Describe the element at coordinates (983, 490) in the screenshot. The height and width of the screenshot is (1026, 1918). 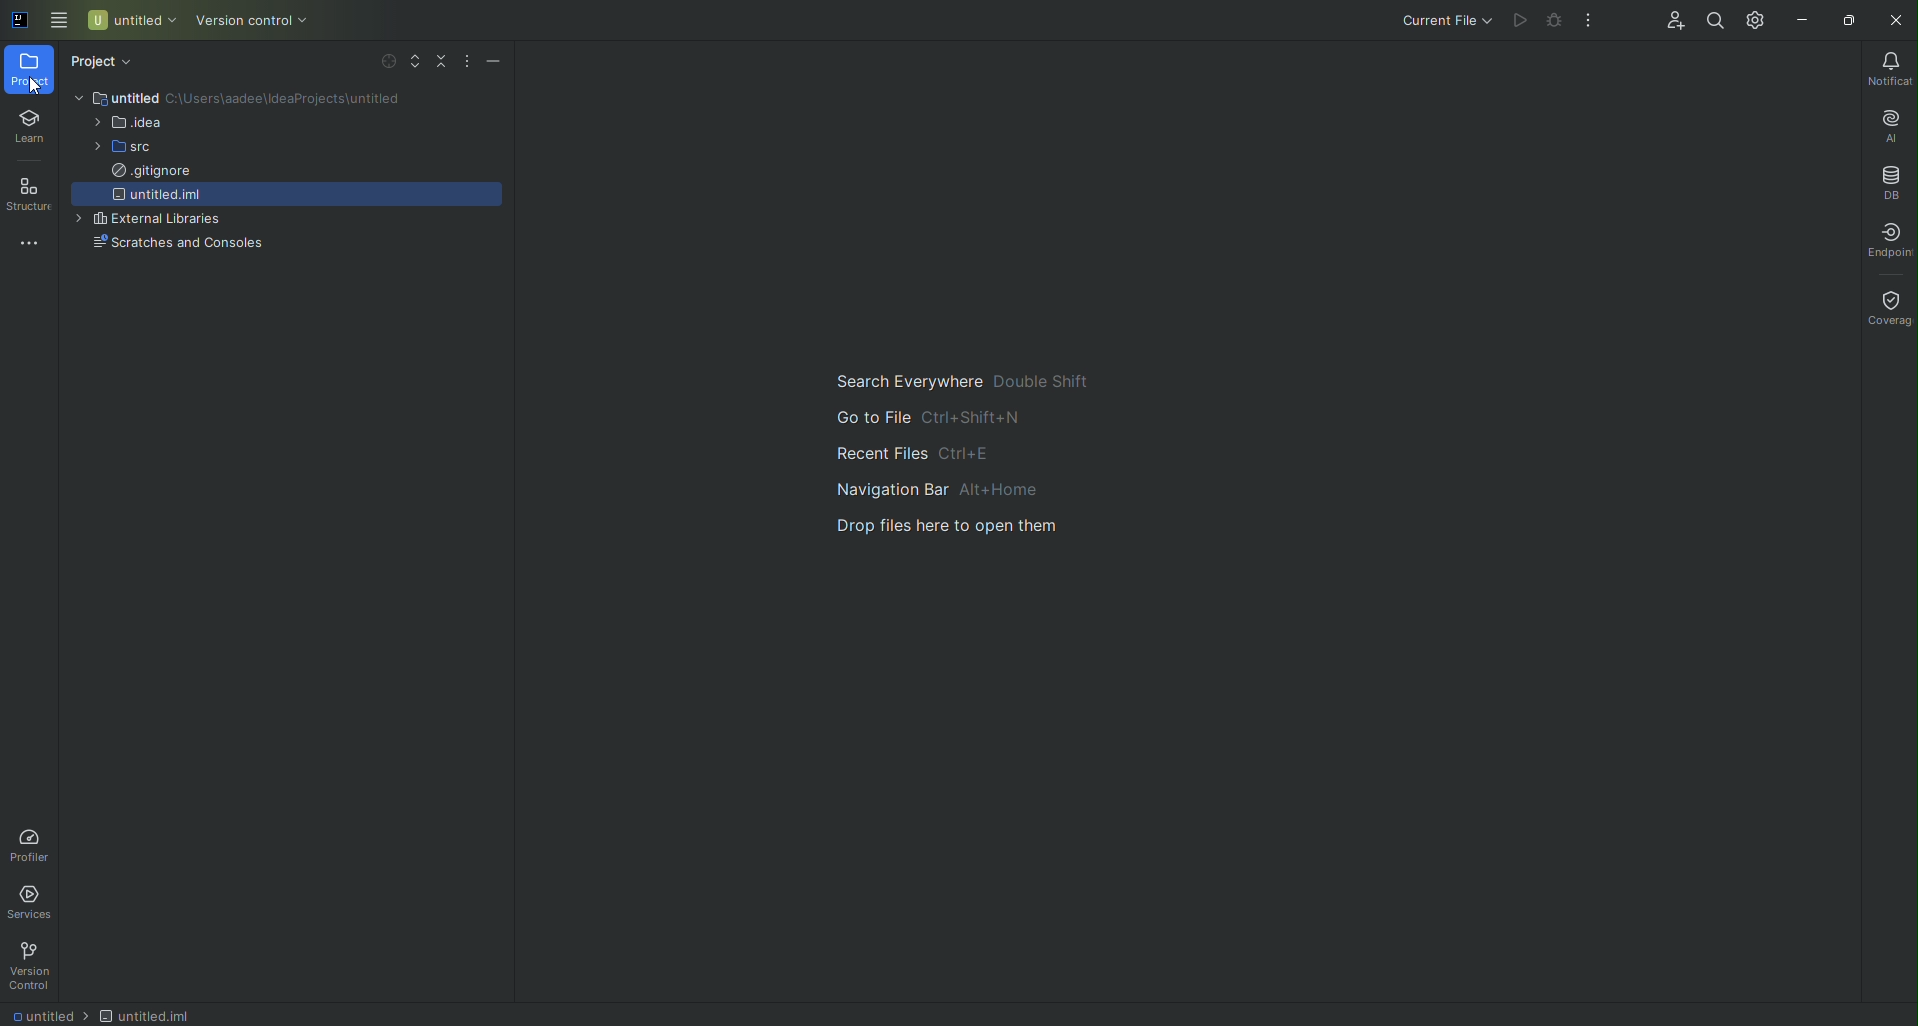
I see `Guide for search,project view, and navigation of files ` at that location.